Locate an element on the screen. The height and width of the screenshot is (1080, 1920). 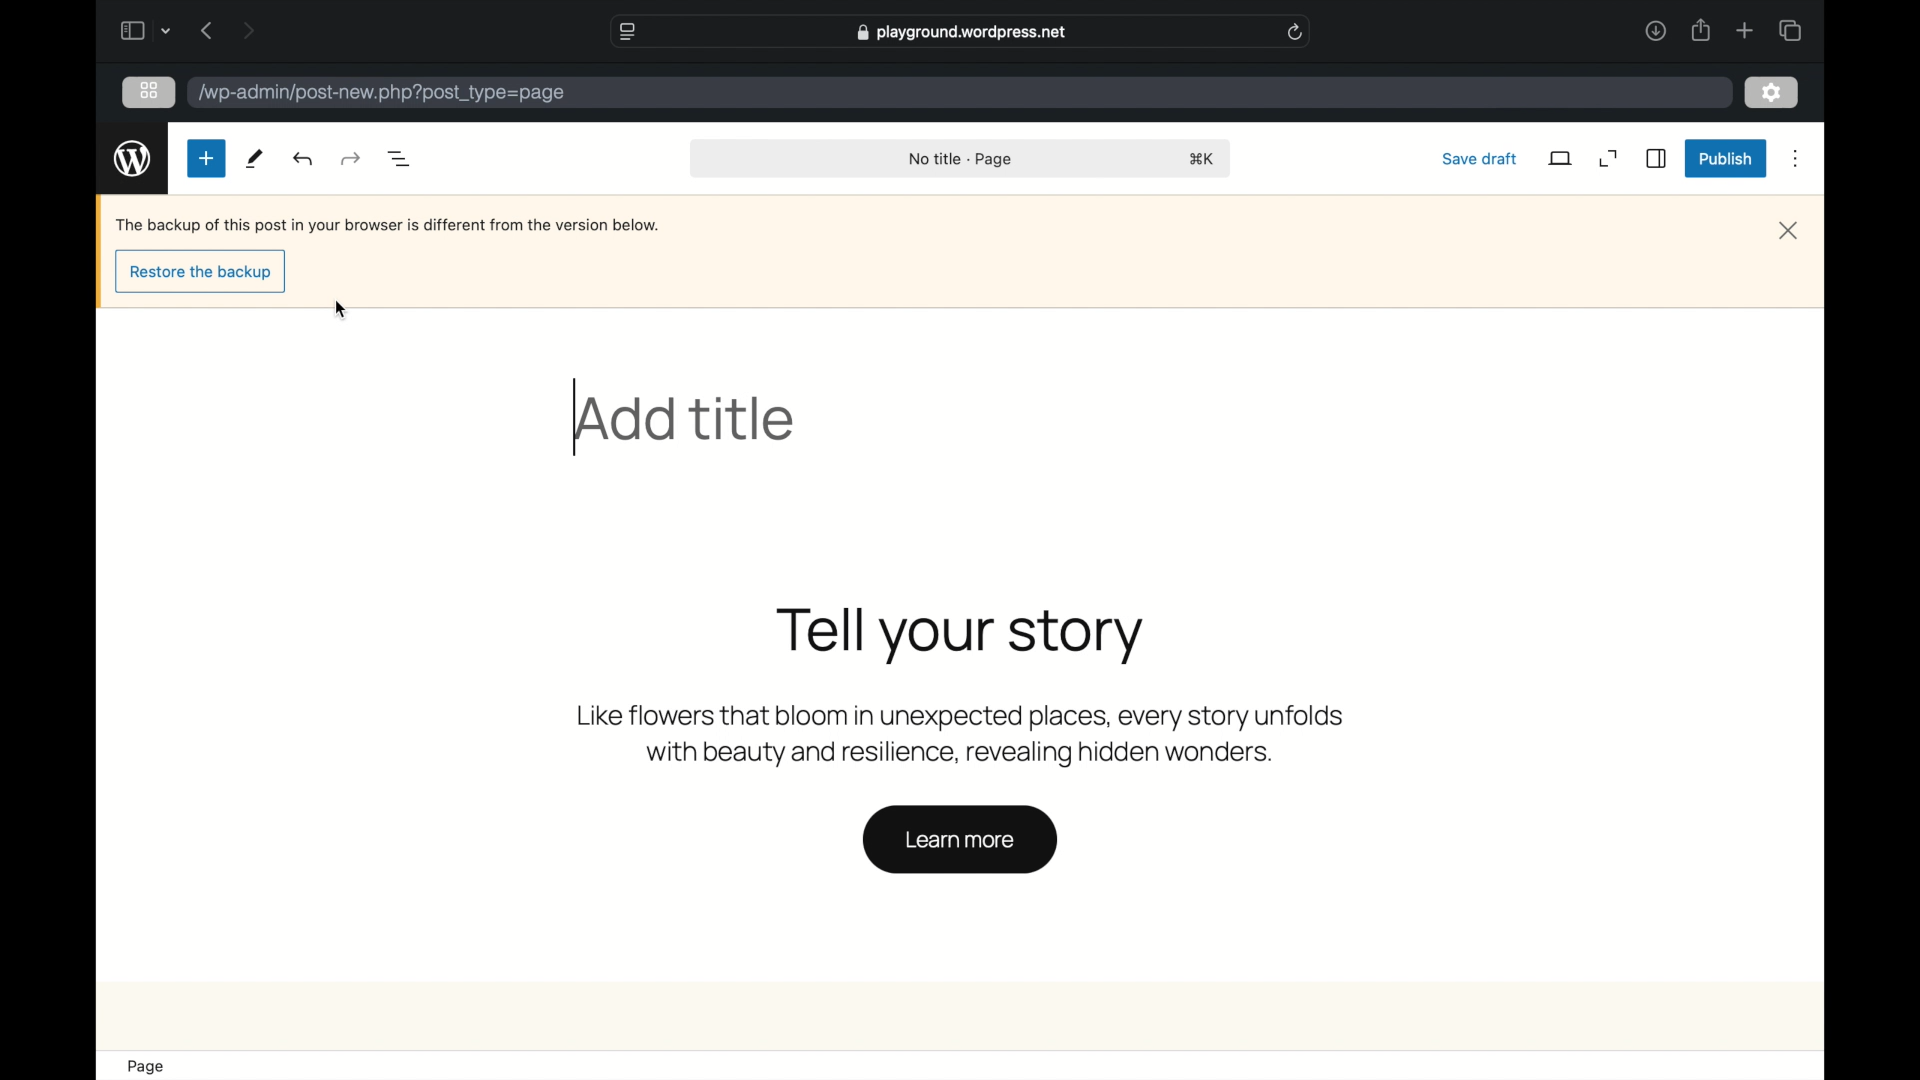
new tab is located at coordinates (1745, 30).